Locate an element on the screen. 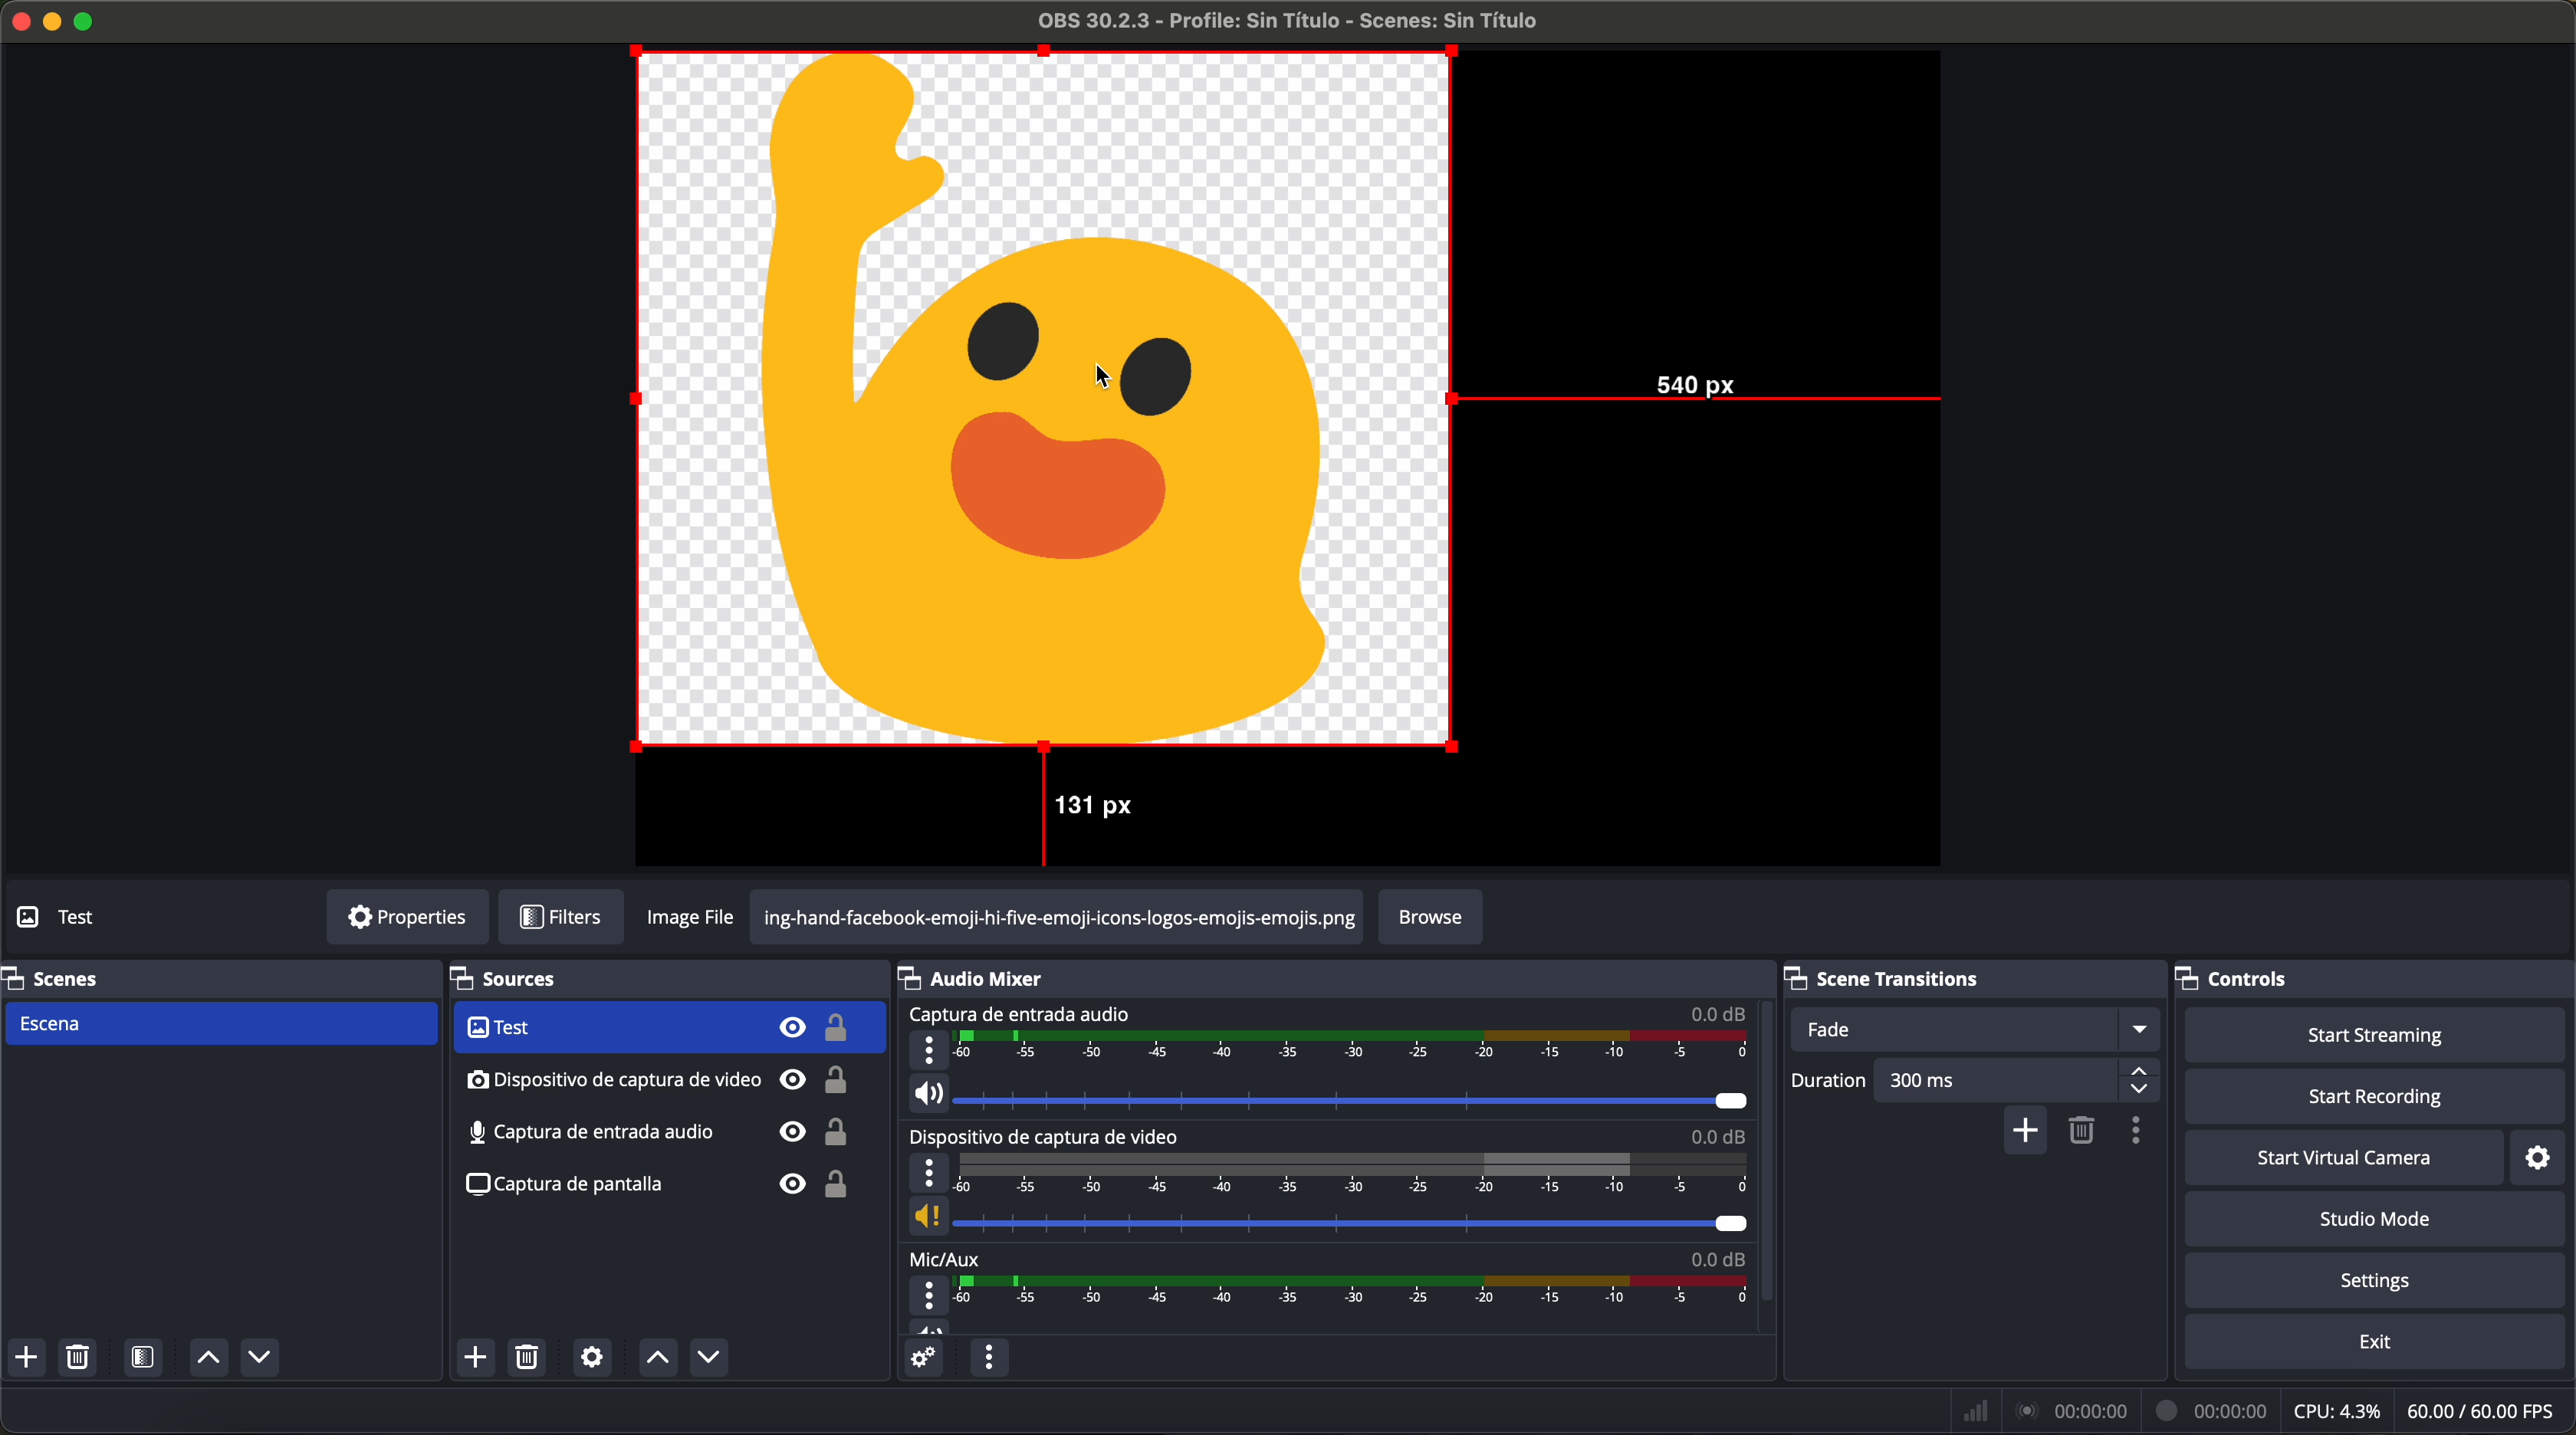  scene transitions is located at coordinates (1906, 976).